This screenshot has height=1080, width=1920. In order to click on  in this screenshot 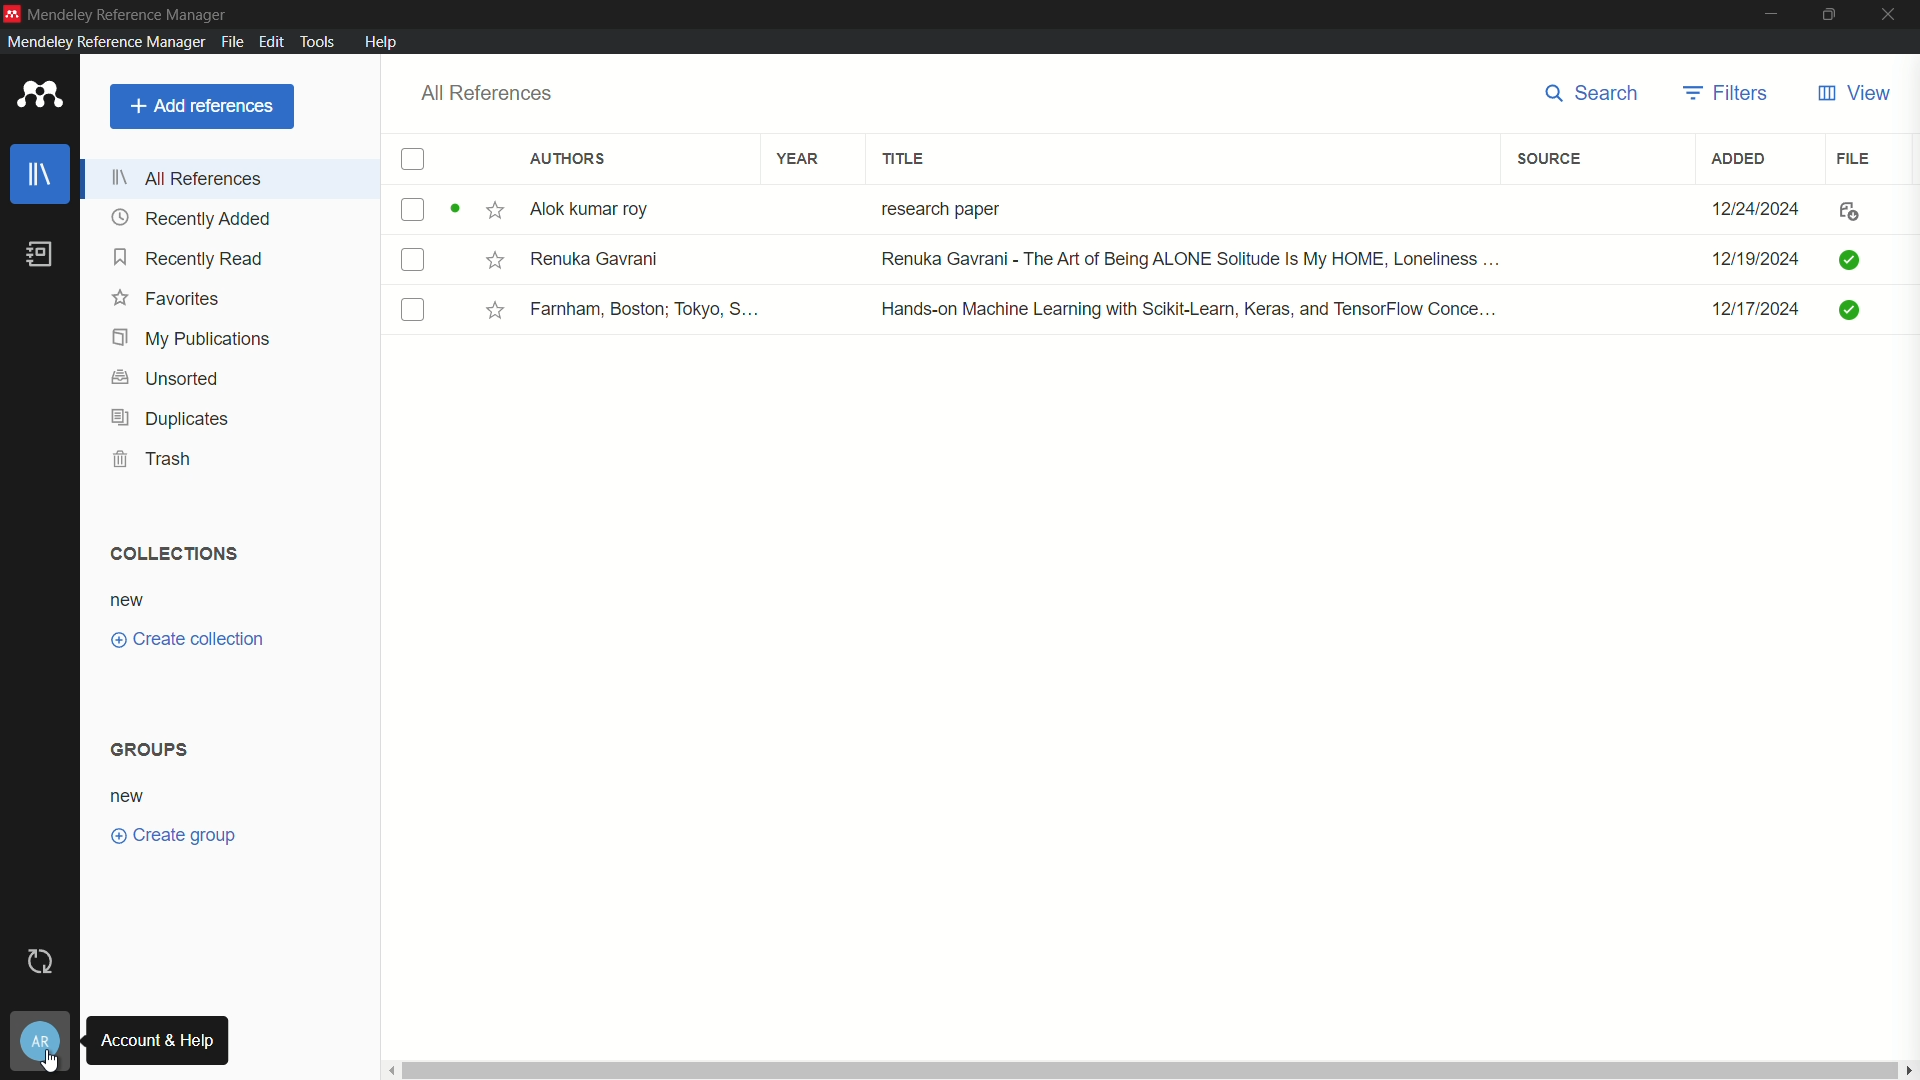, I will do `click(494, 259)`.